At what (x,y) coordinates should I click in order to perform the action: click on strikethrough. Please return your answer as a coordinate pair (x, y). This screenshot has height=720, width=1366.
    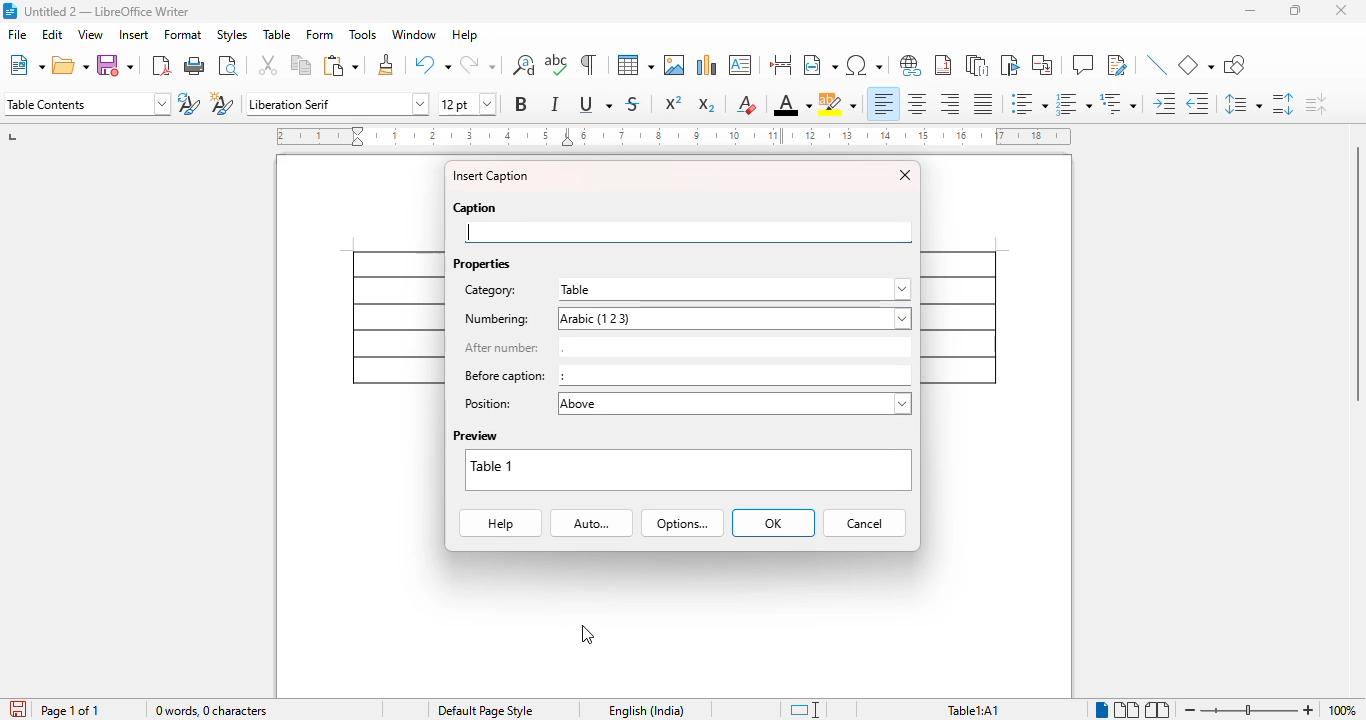
    Looking at the image, I should click on (633, 105).